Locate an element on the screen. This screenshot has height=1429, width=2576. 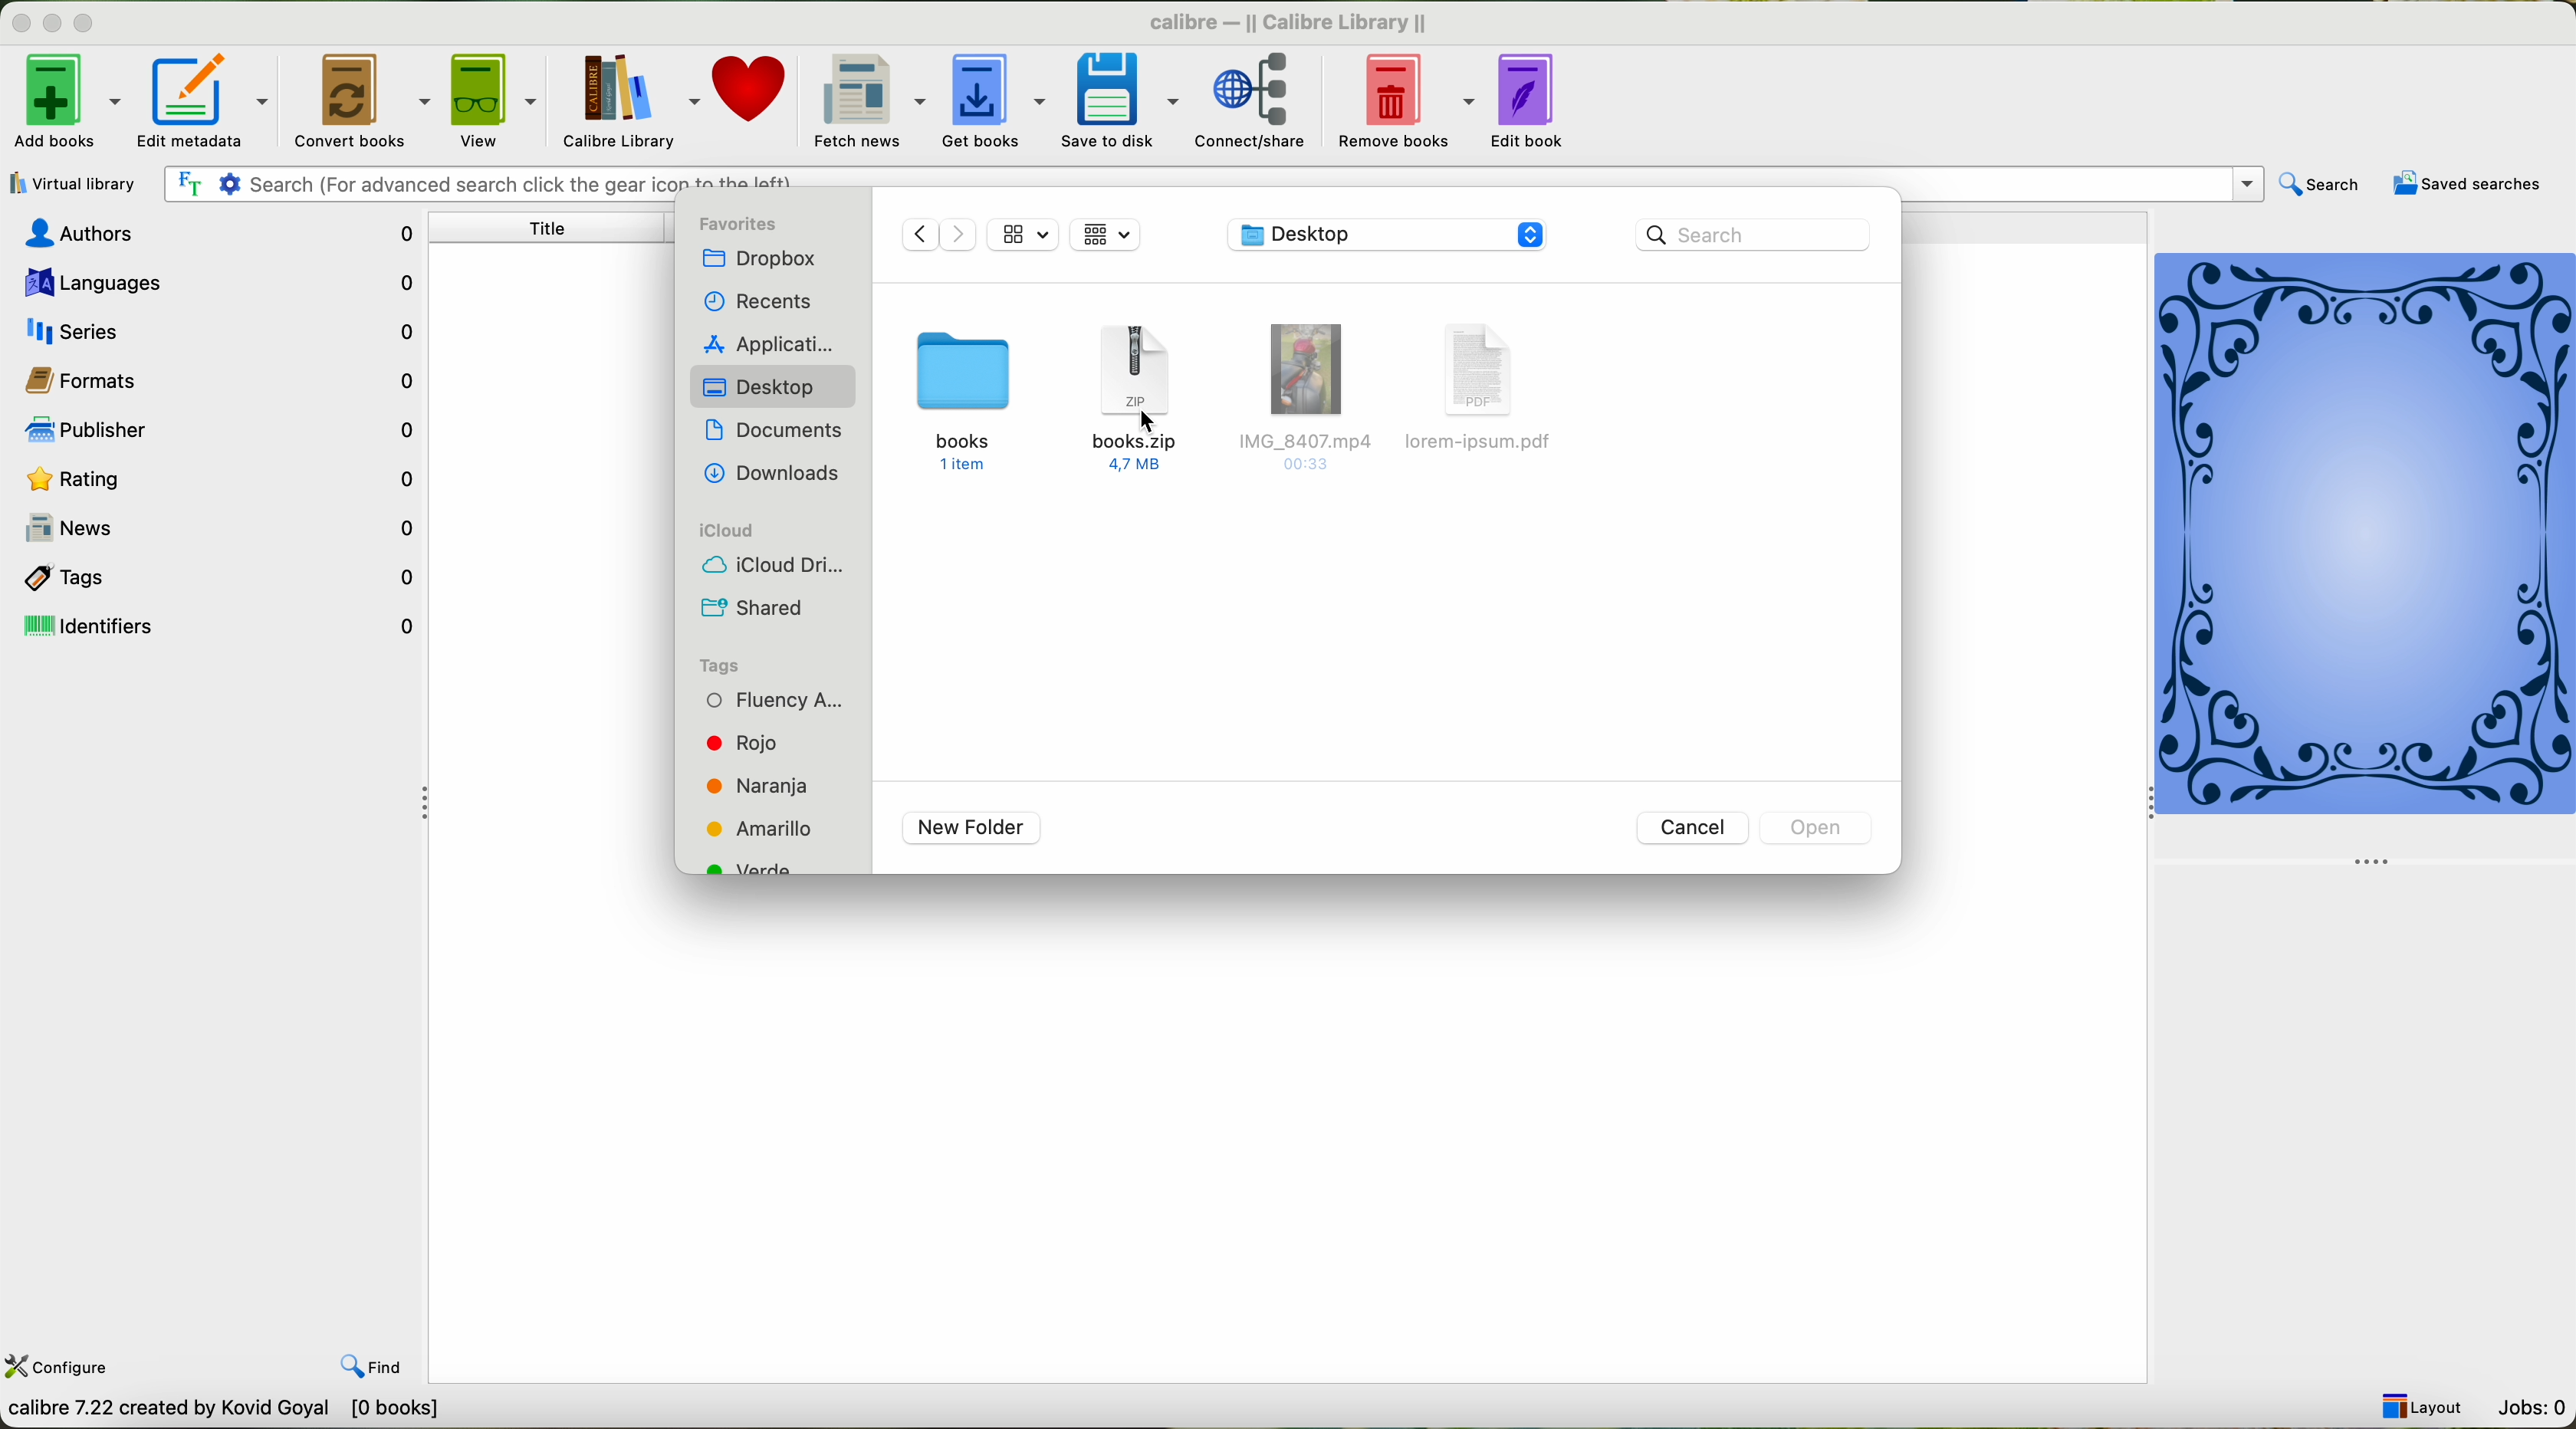
orange tag is located at coordinates (760, 787).